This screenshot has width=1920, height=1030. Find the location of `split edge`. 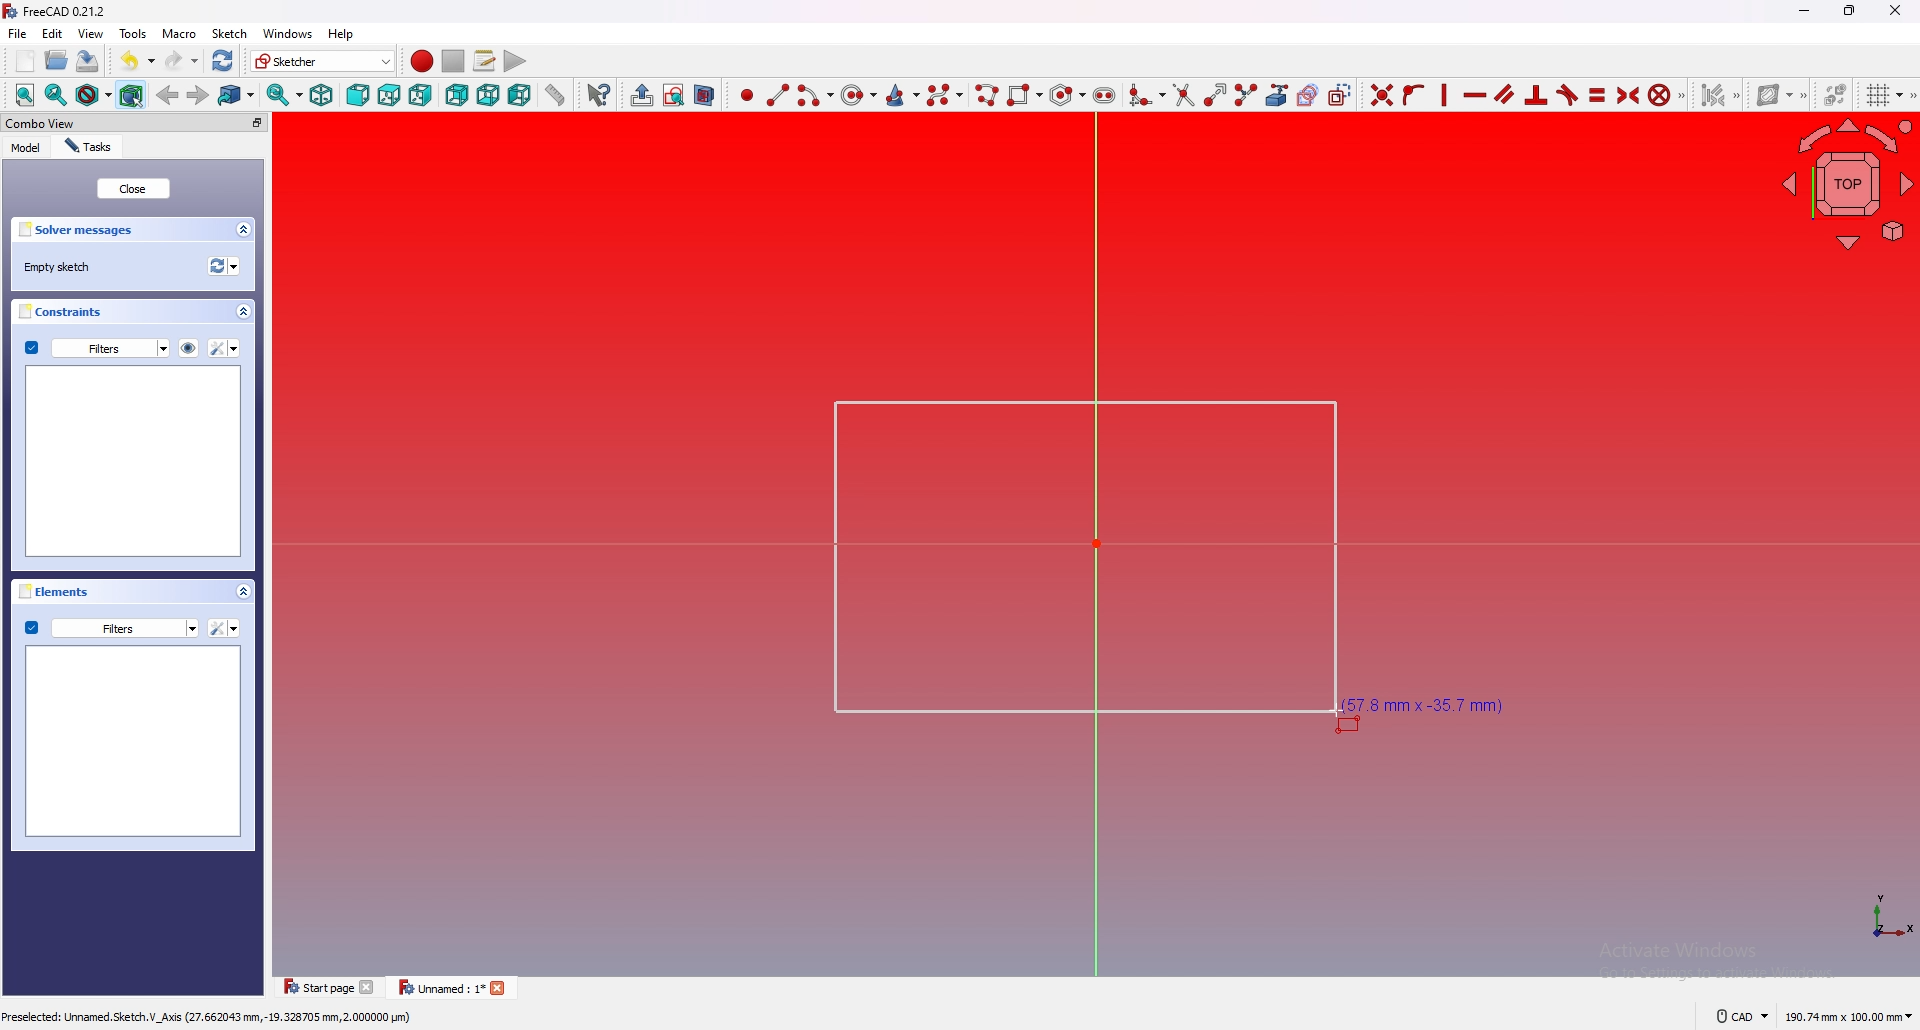

split edge is located at coordinates (1247, 95).